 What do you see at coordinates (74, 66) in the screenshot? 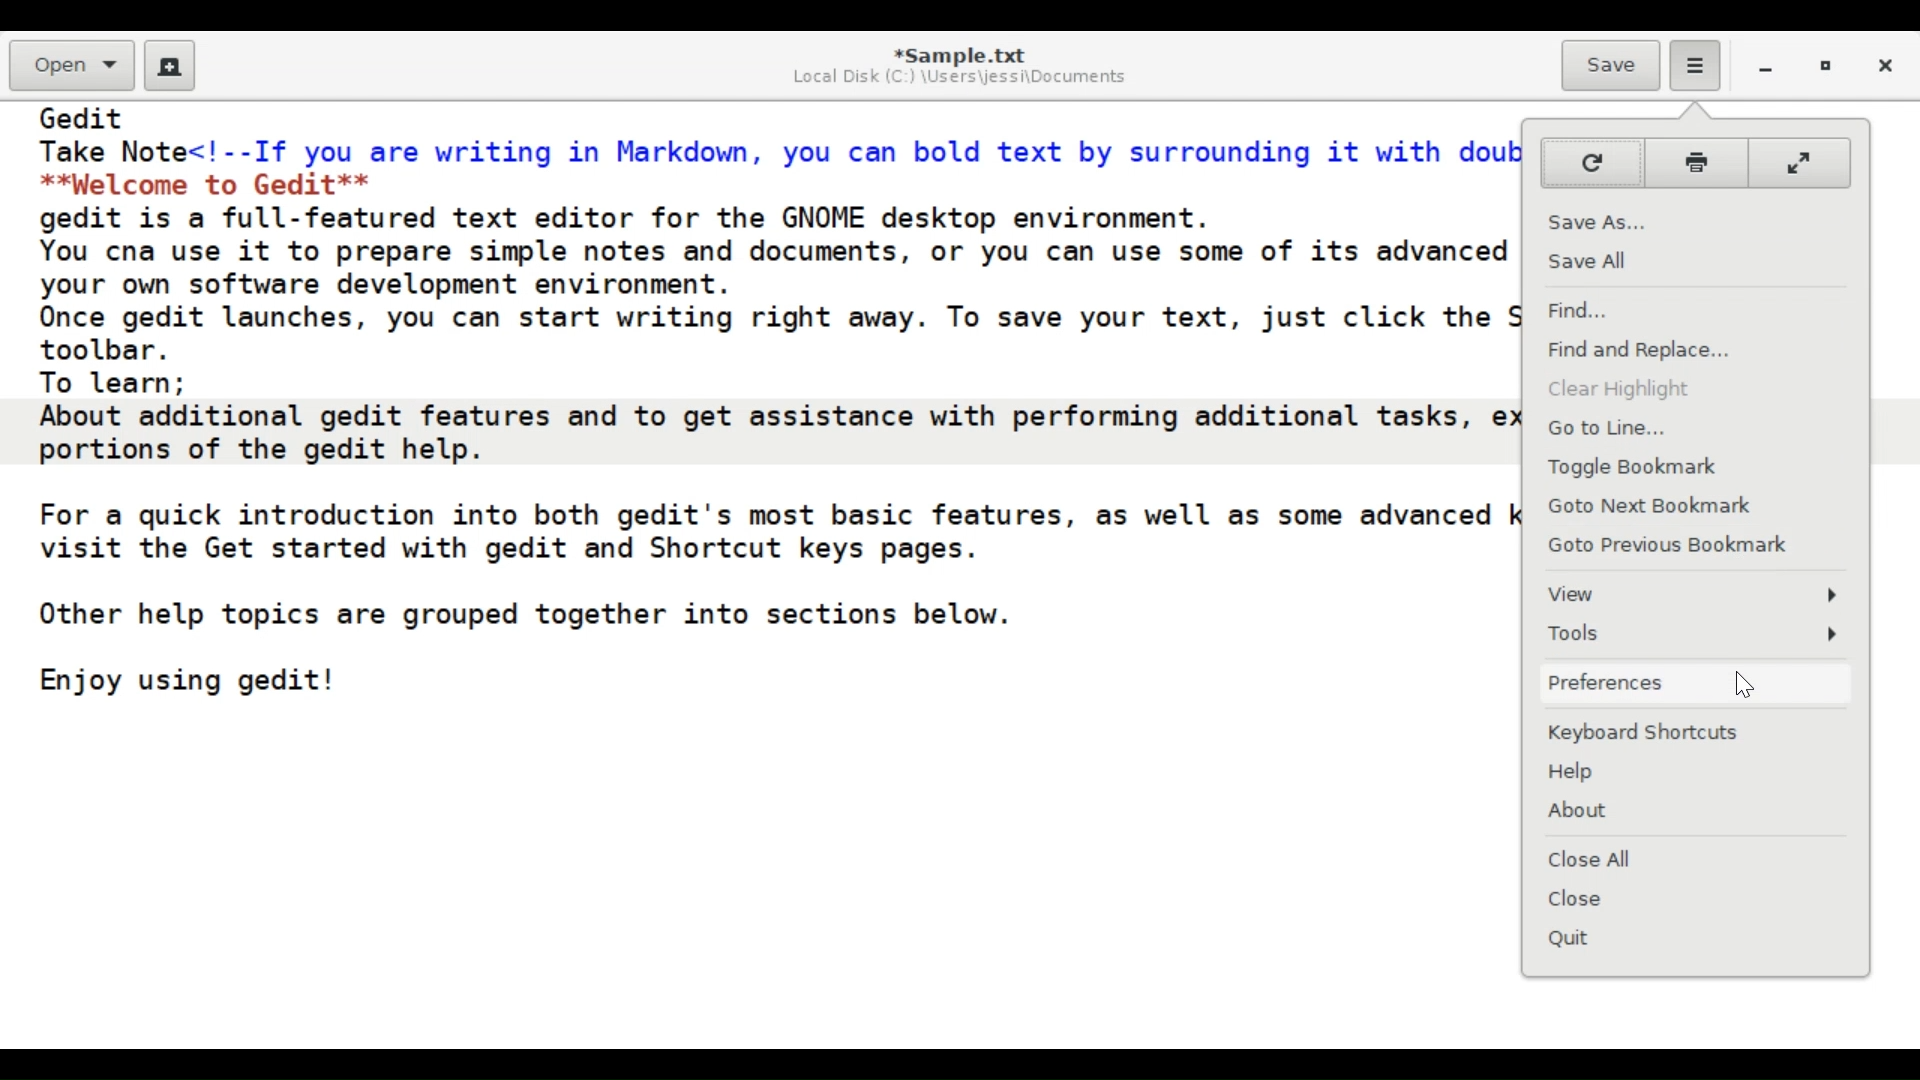
I see `Open` at bounding box center [74, 66].